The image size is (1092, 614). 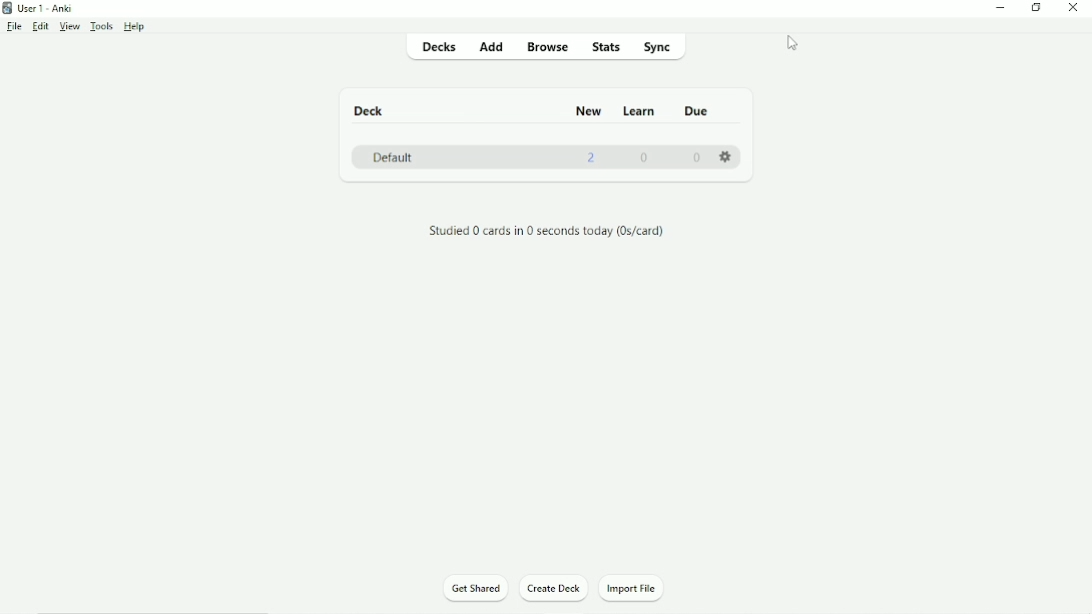 What do you see at coordinates (605, 47) in the screenshot?
I see `Stats` at bounding box center [605, 47].